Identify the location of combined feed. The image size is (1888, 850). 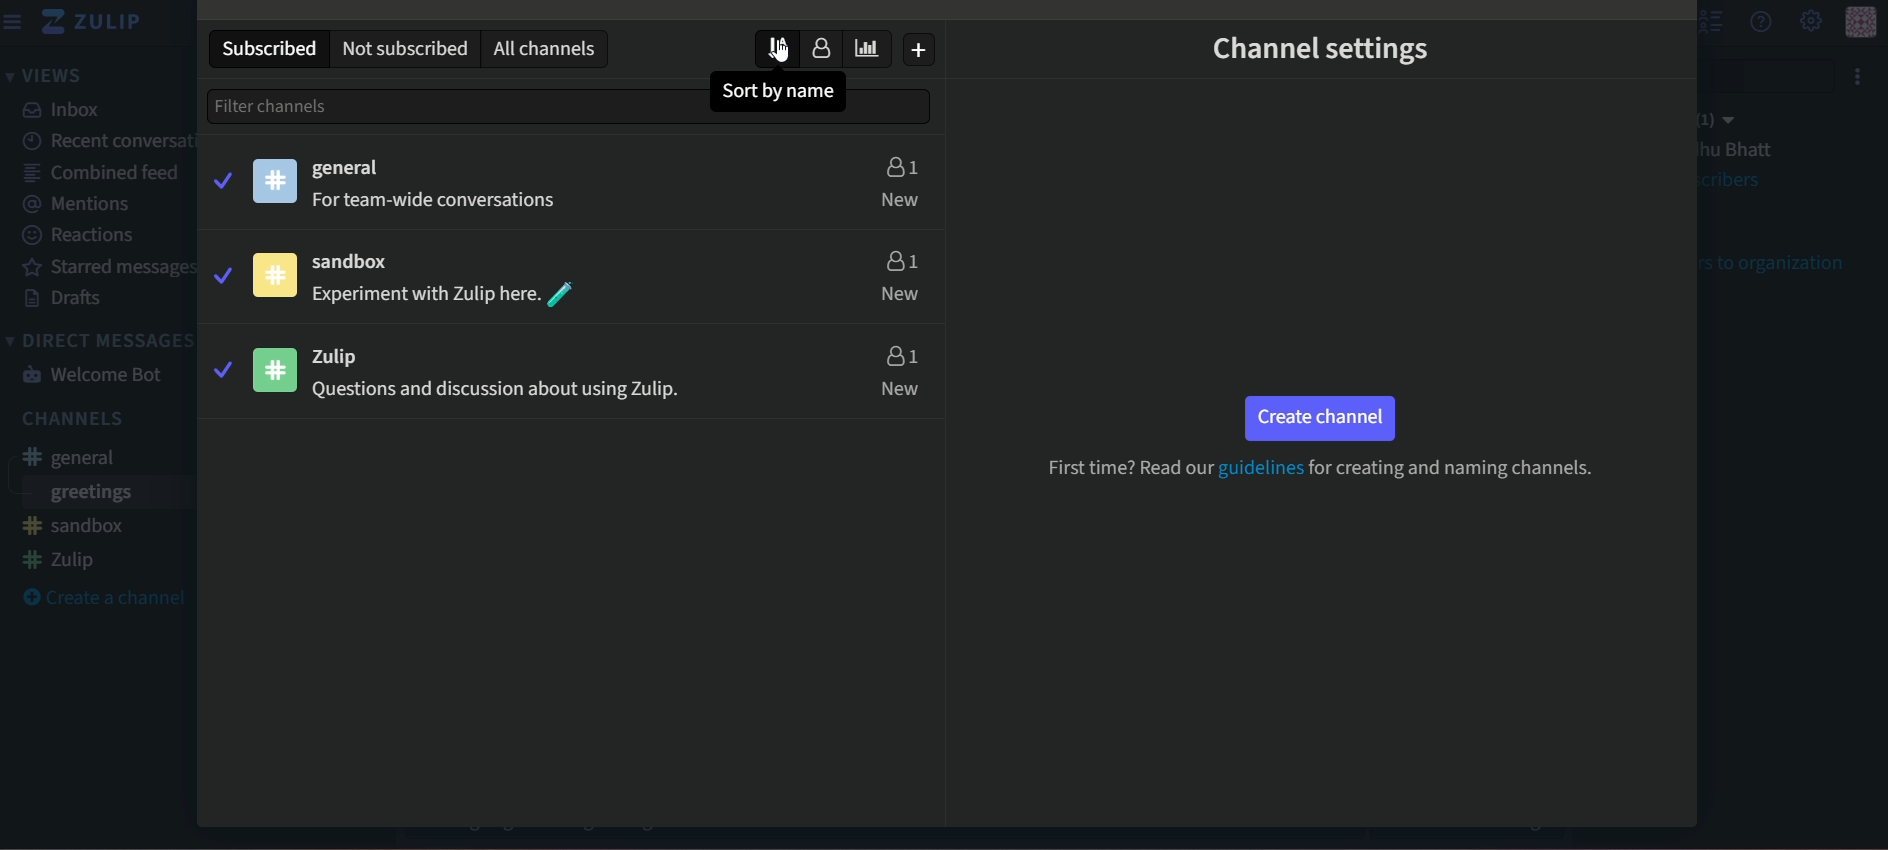
(100, 172).